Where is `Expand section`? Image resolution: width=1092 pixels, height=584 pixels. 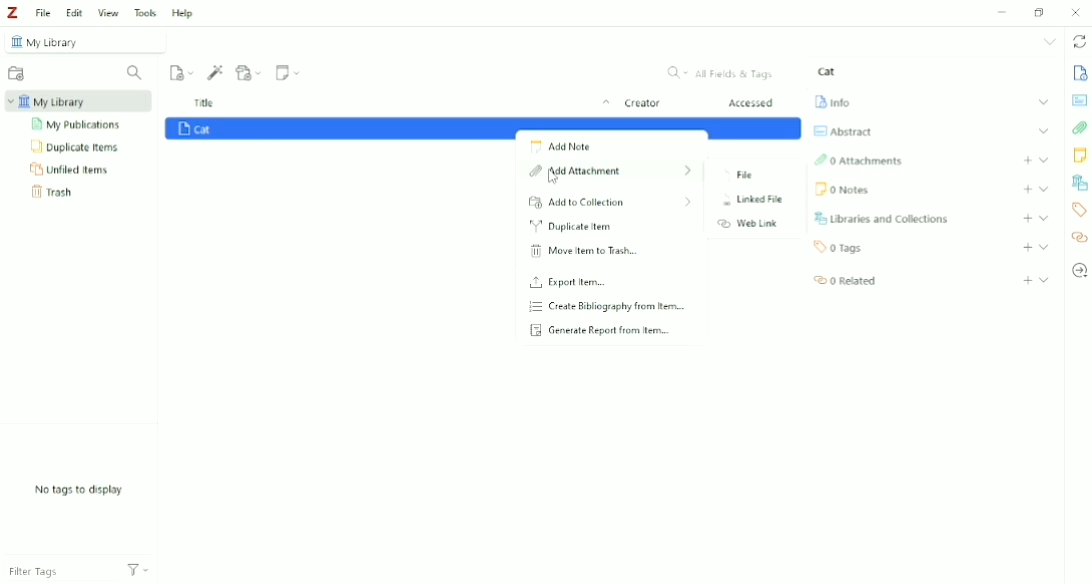
Expand section is located at coordinates (1045, 130).